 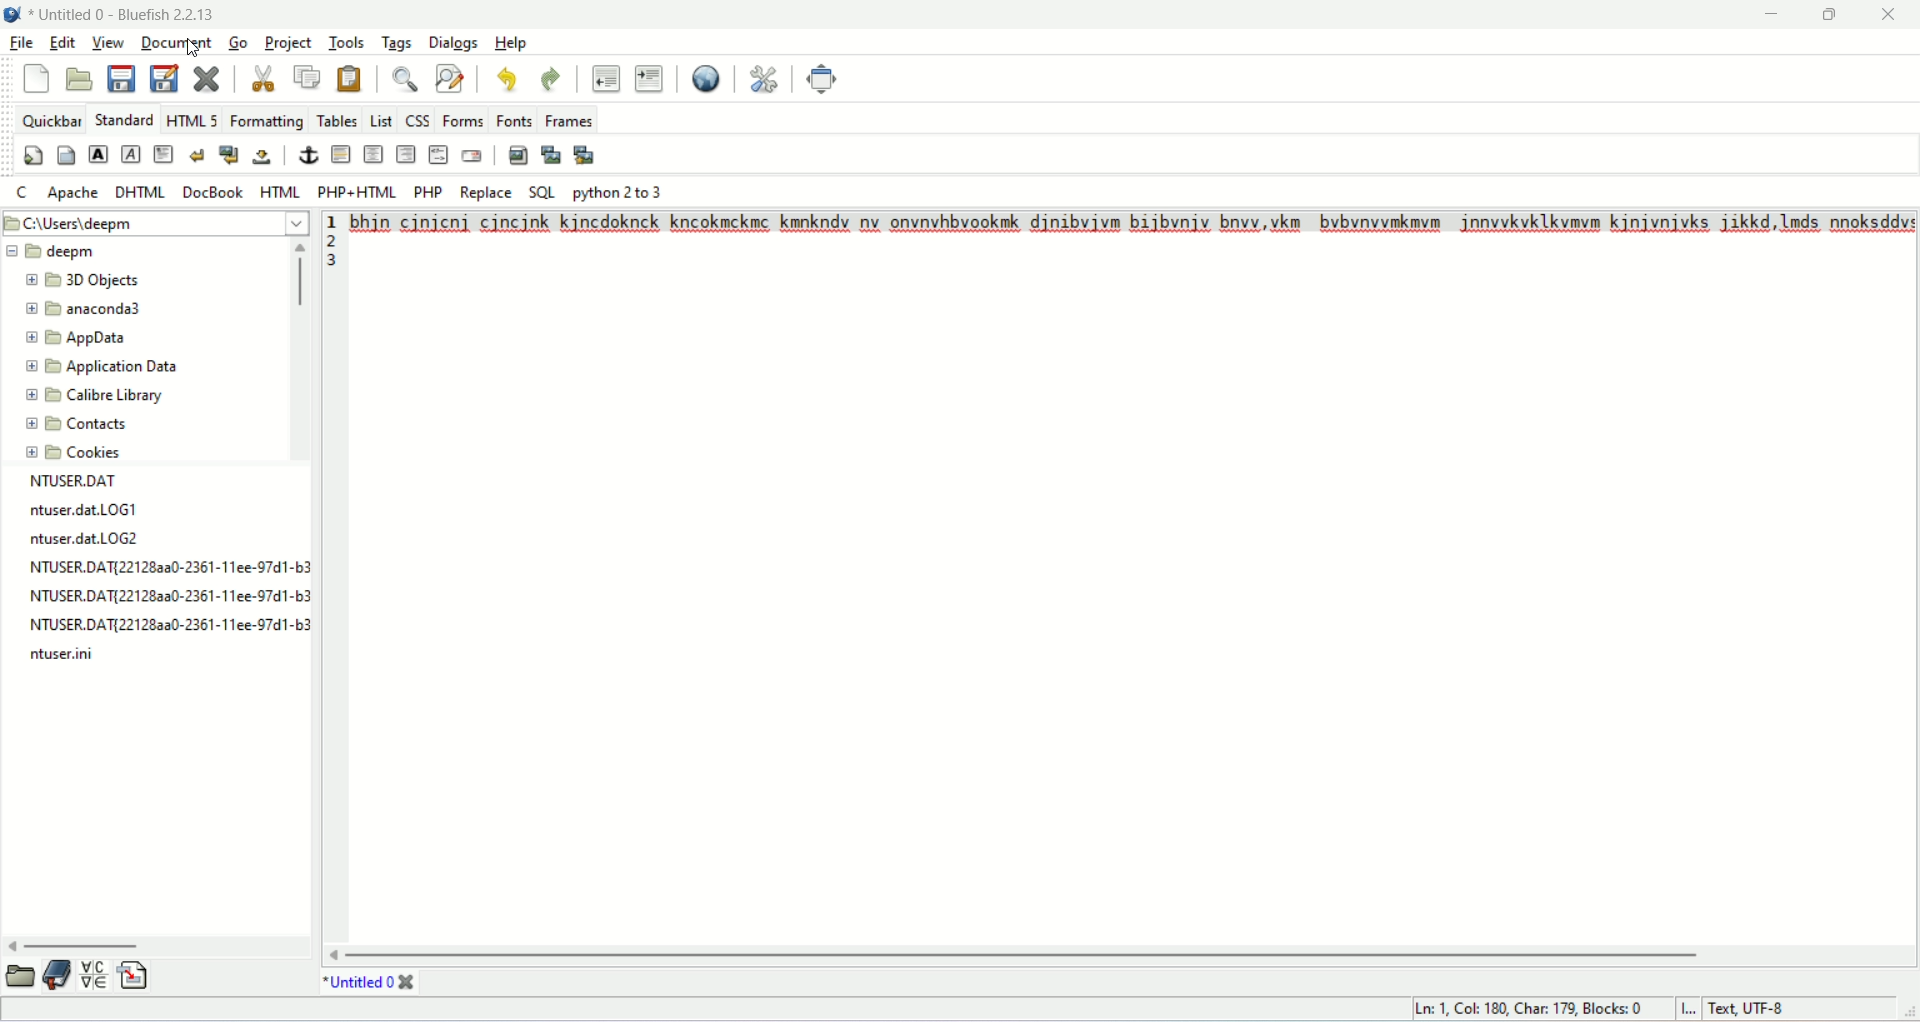 What do you see at coordinates (514, 120) in the screenshot?
I see `fonts` at bounding box center [514, 120].